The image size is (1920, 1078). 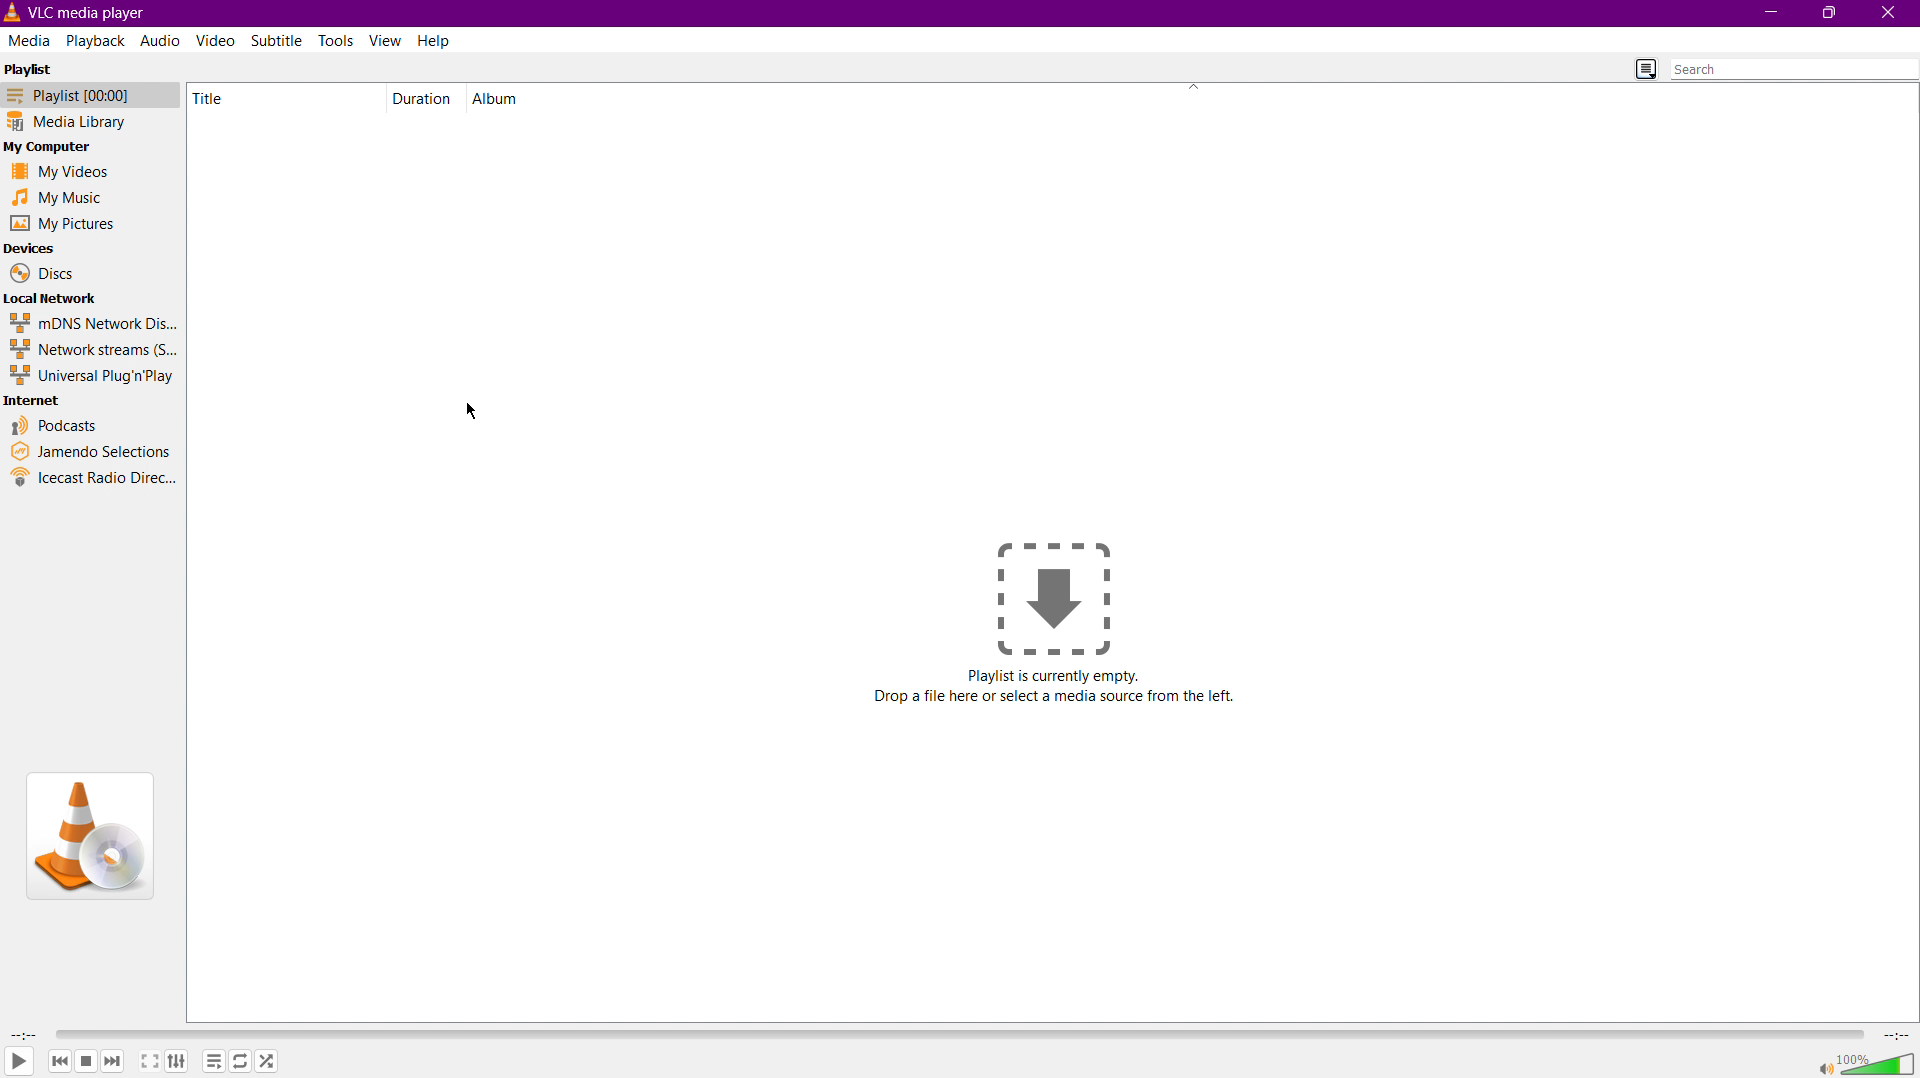 I want to click on Devices, so click(x=34, y=248).